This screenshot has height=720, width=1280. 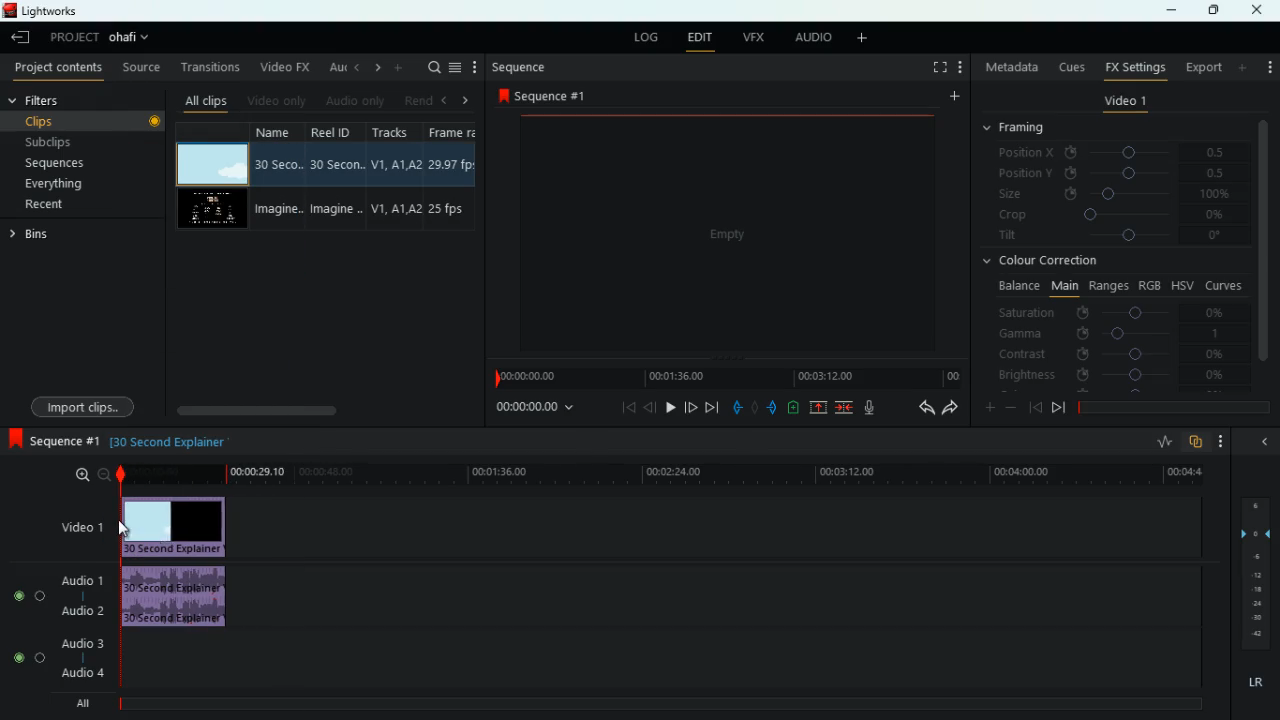 I want to click on video 1, so click(x=1123, y=102).